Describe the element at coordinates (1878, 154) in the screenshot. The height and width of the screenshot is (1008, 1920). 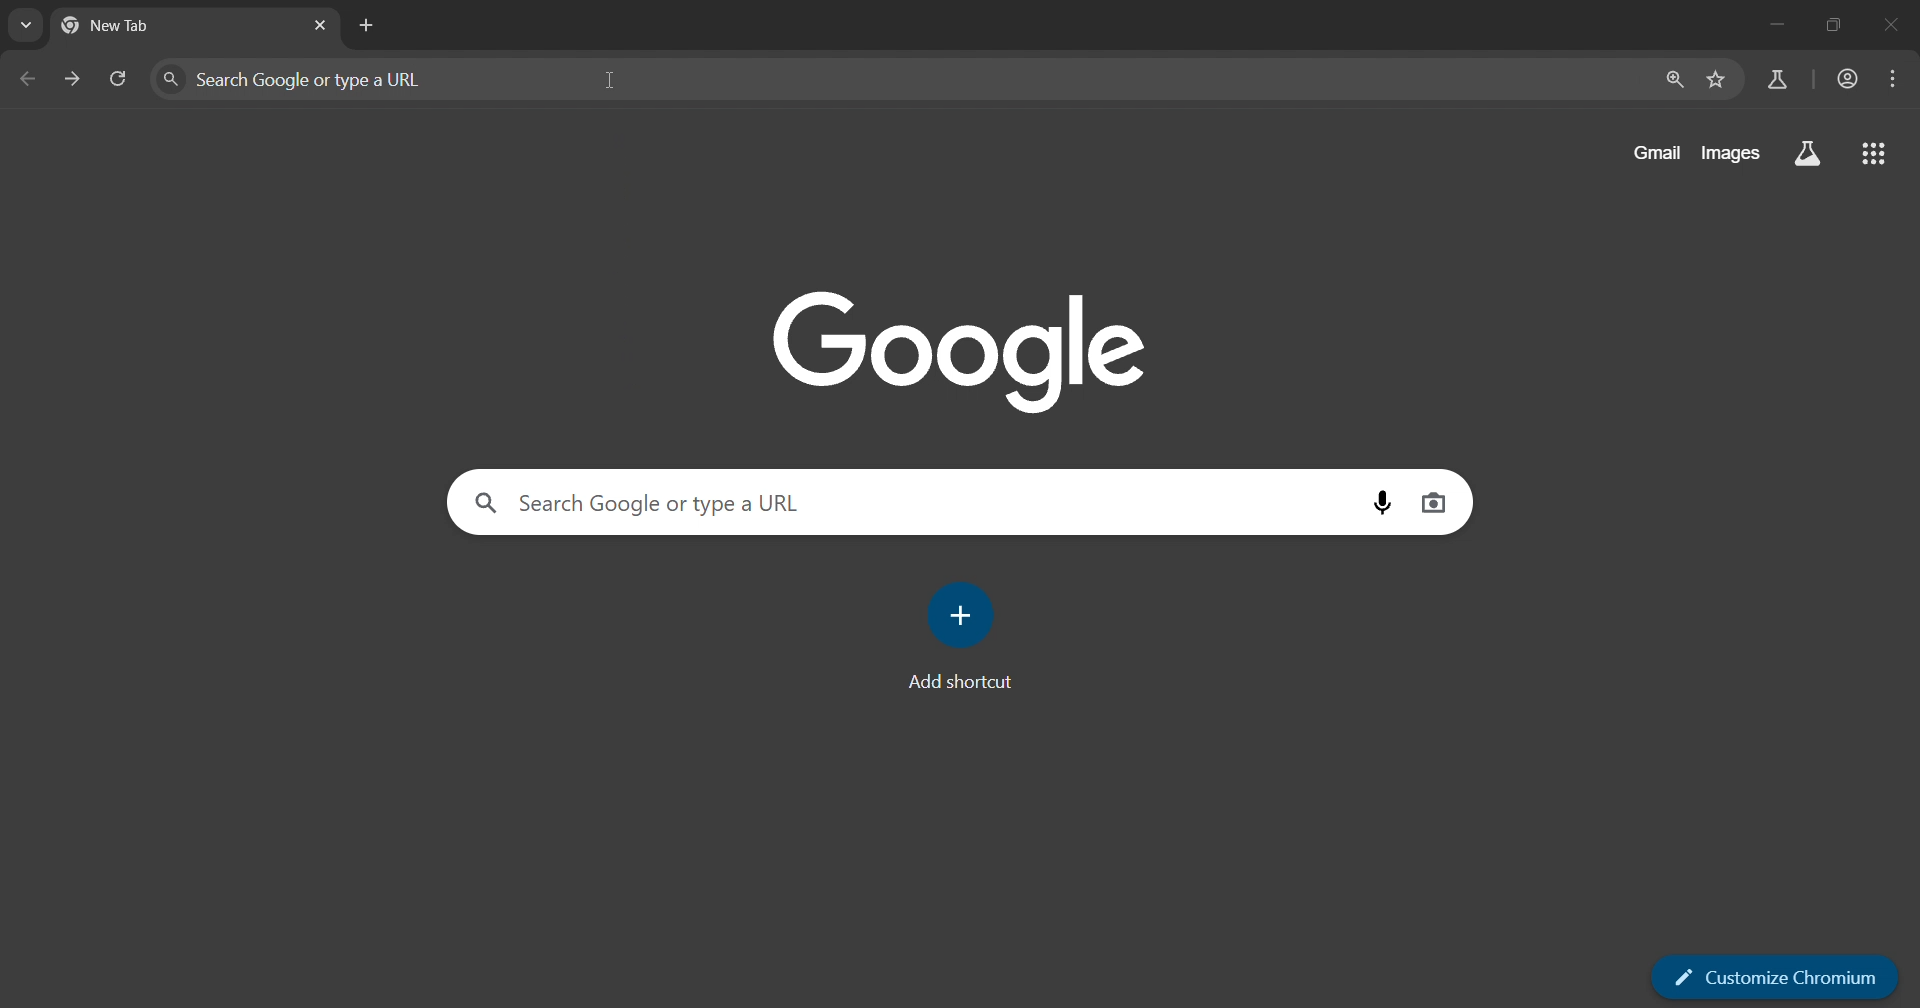
I see `google apps` at that location.